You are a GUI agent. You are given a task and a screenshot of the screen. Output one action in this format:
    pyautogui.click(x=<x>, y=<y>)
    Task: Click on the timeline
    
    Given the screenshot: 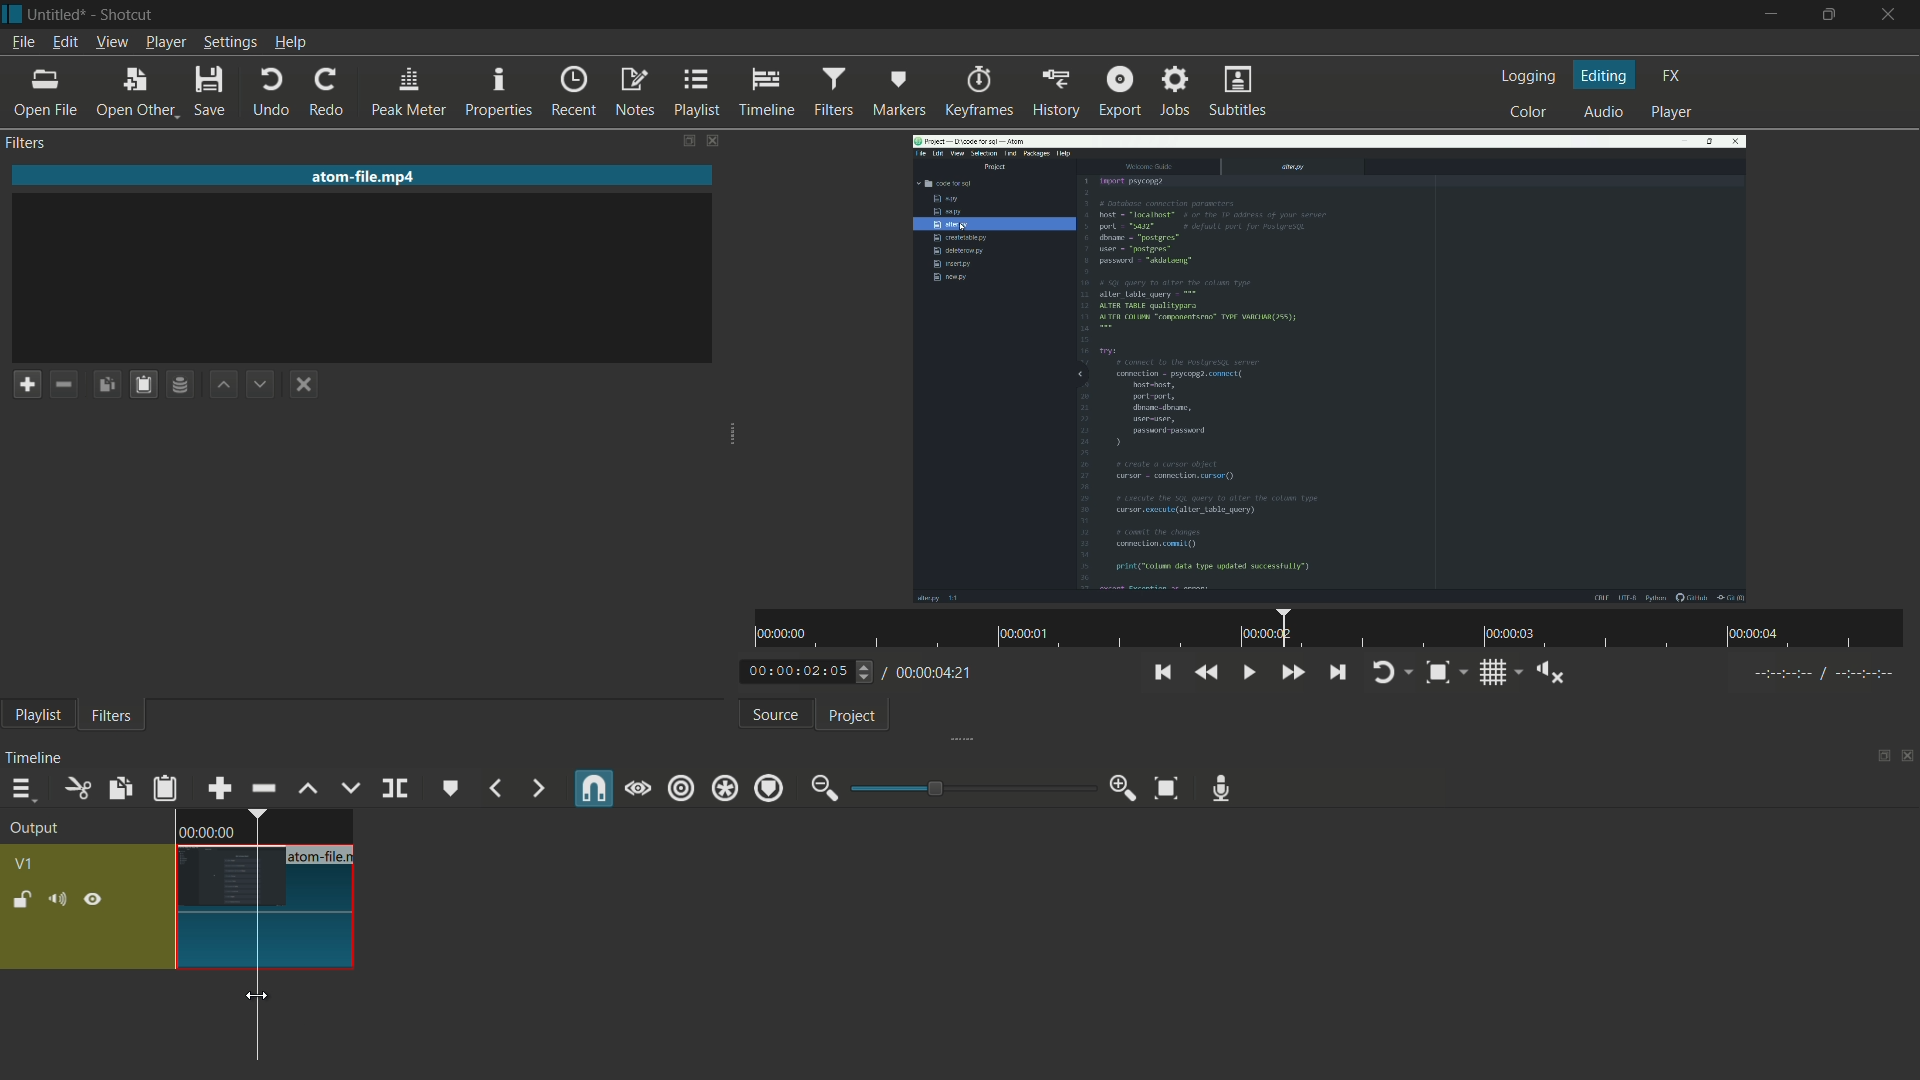 What is the action you would take?
    pyautogui.click(x=37, y=756)
    